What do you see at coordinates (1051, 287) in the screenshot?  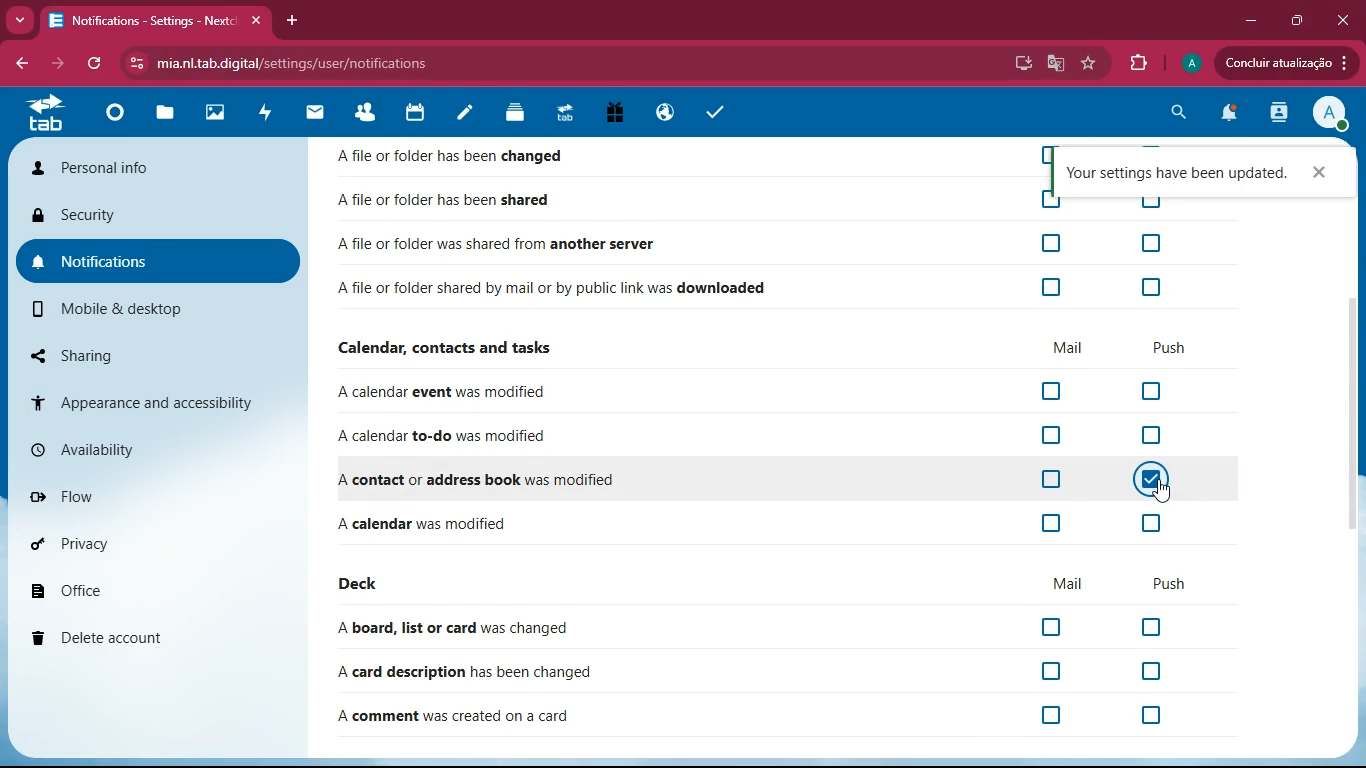 I see `off` at bounding box center [1051, 287].